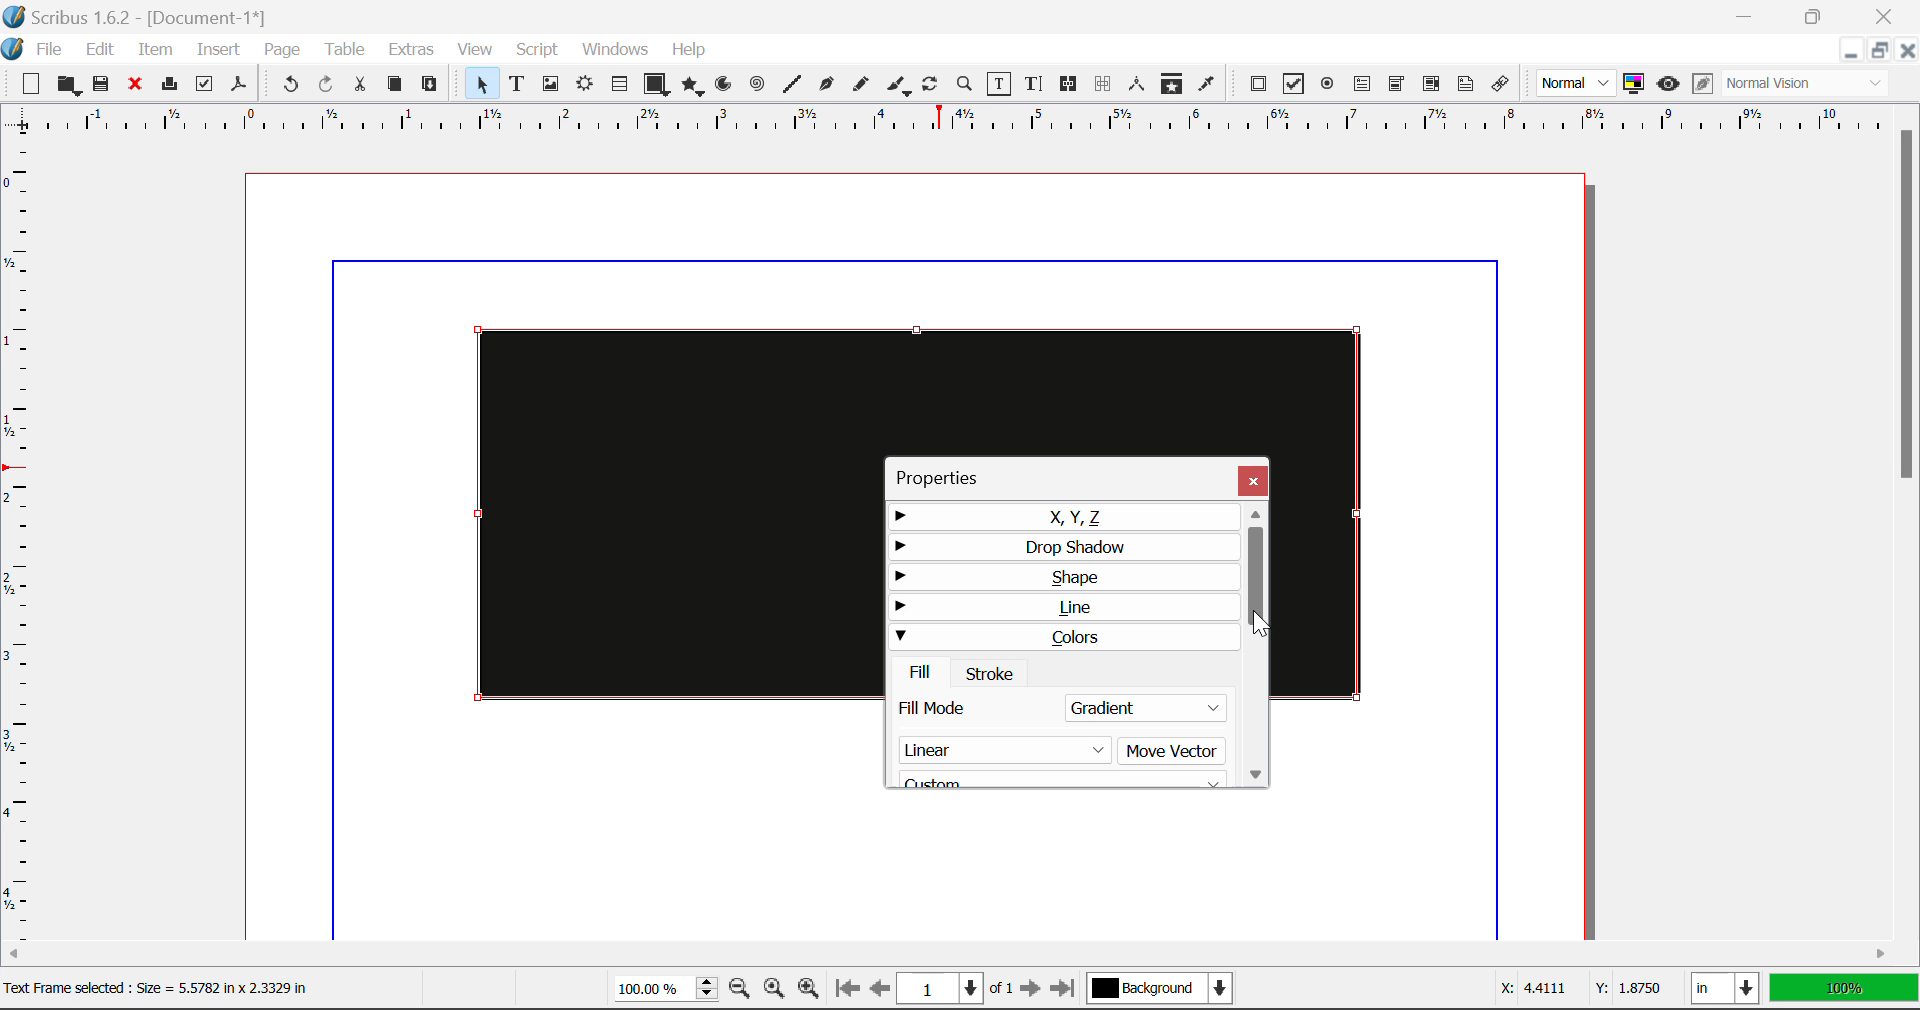 Image resolution: width=1920 pixels, height=1010 pixels. I want to click on Display Measurement, so click(1844, 991).